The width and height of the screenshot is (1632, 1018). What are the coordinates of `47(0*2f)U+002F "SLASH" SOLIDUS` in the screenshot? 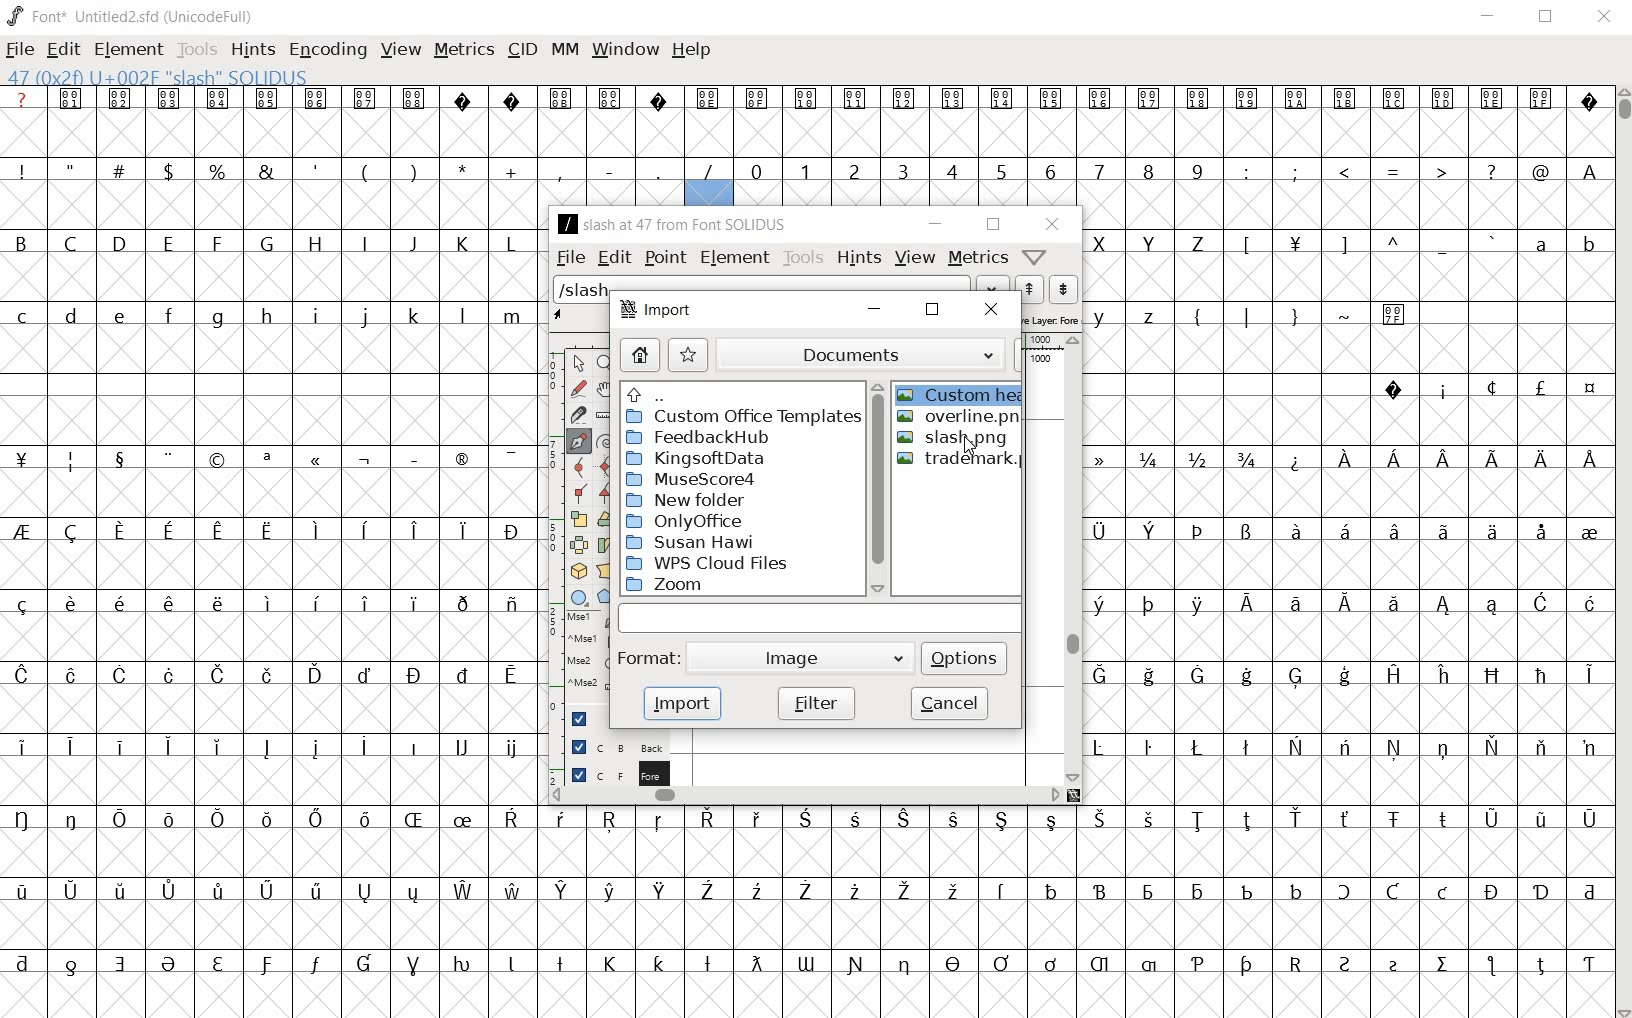 It's located at (157, 76).